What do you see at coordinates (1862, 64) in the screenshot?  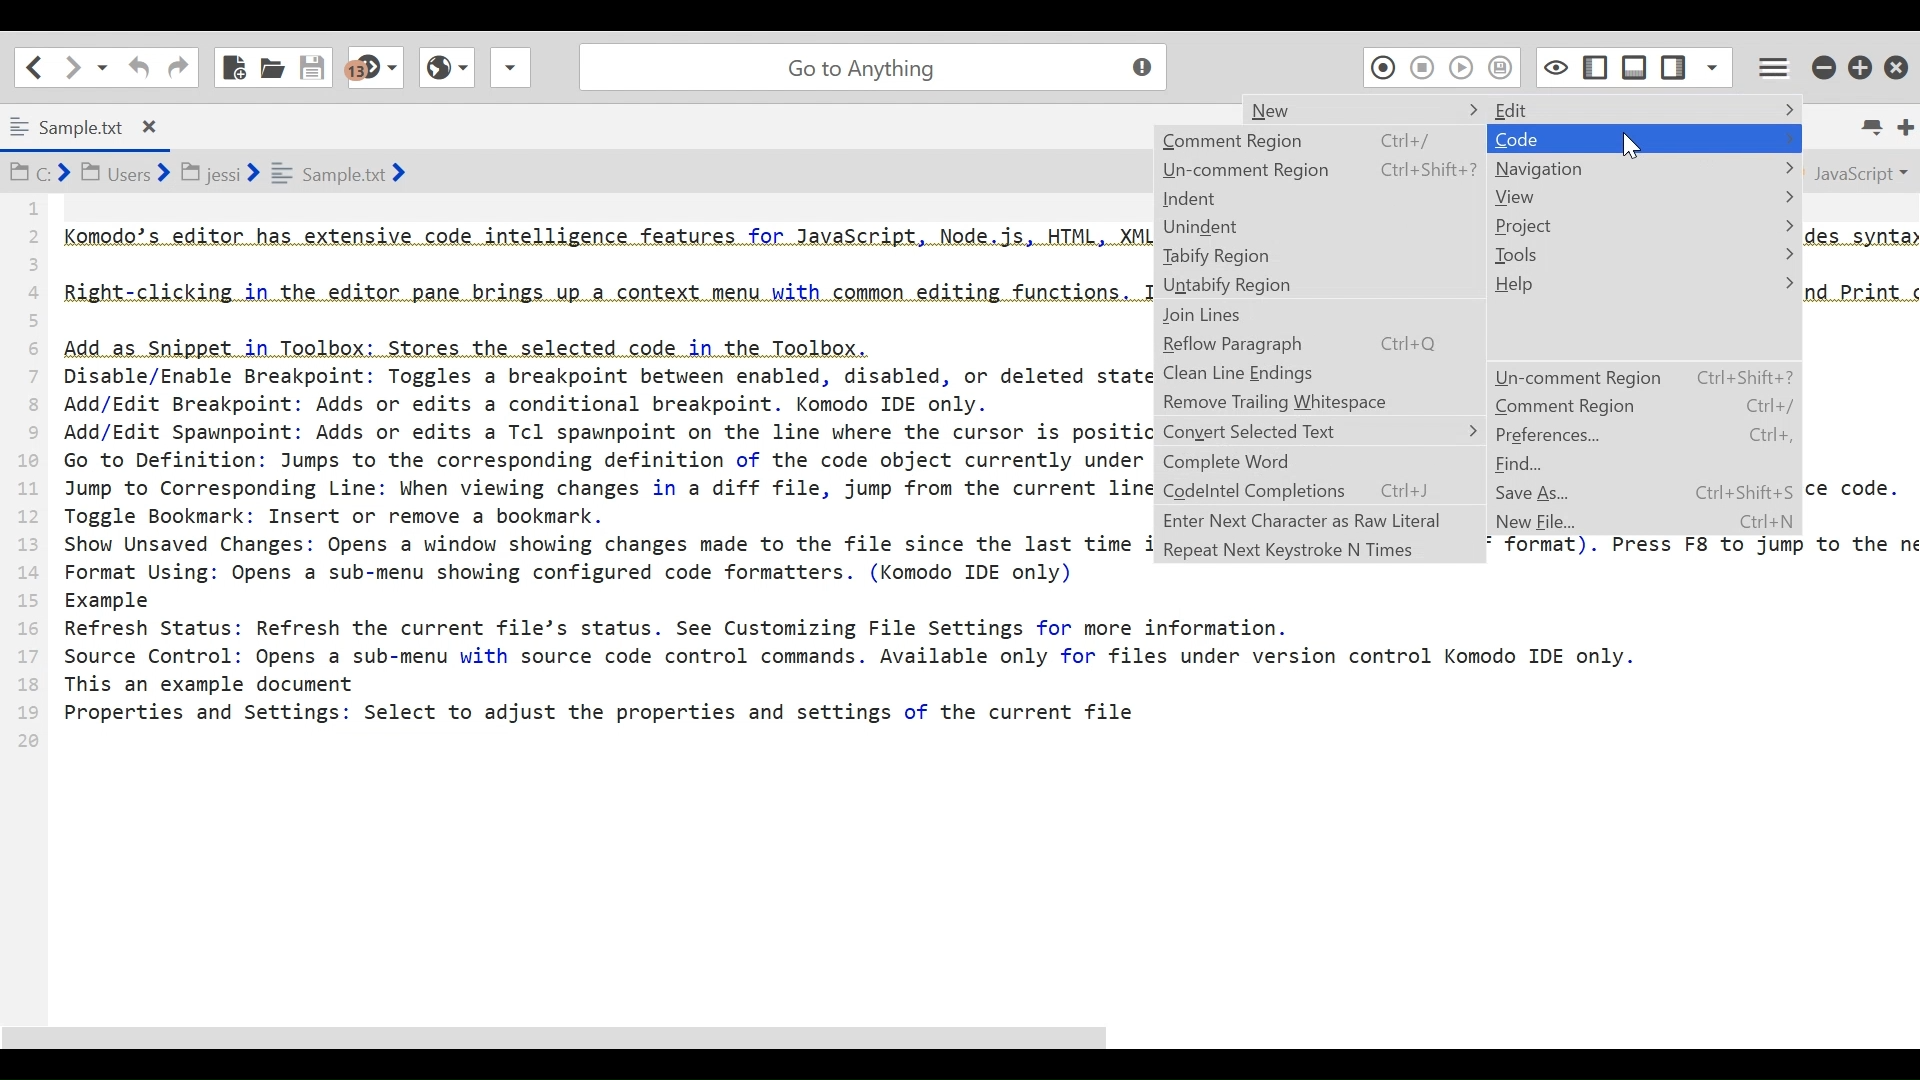 I see `Restore` at bounding box center [1862, 64].